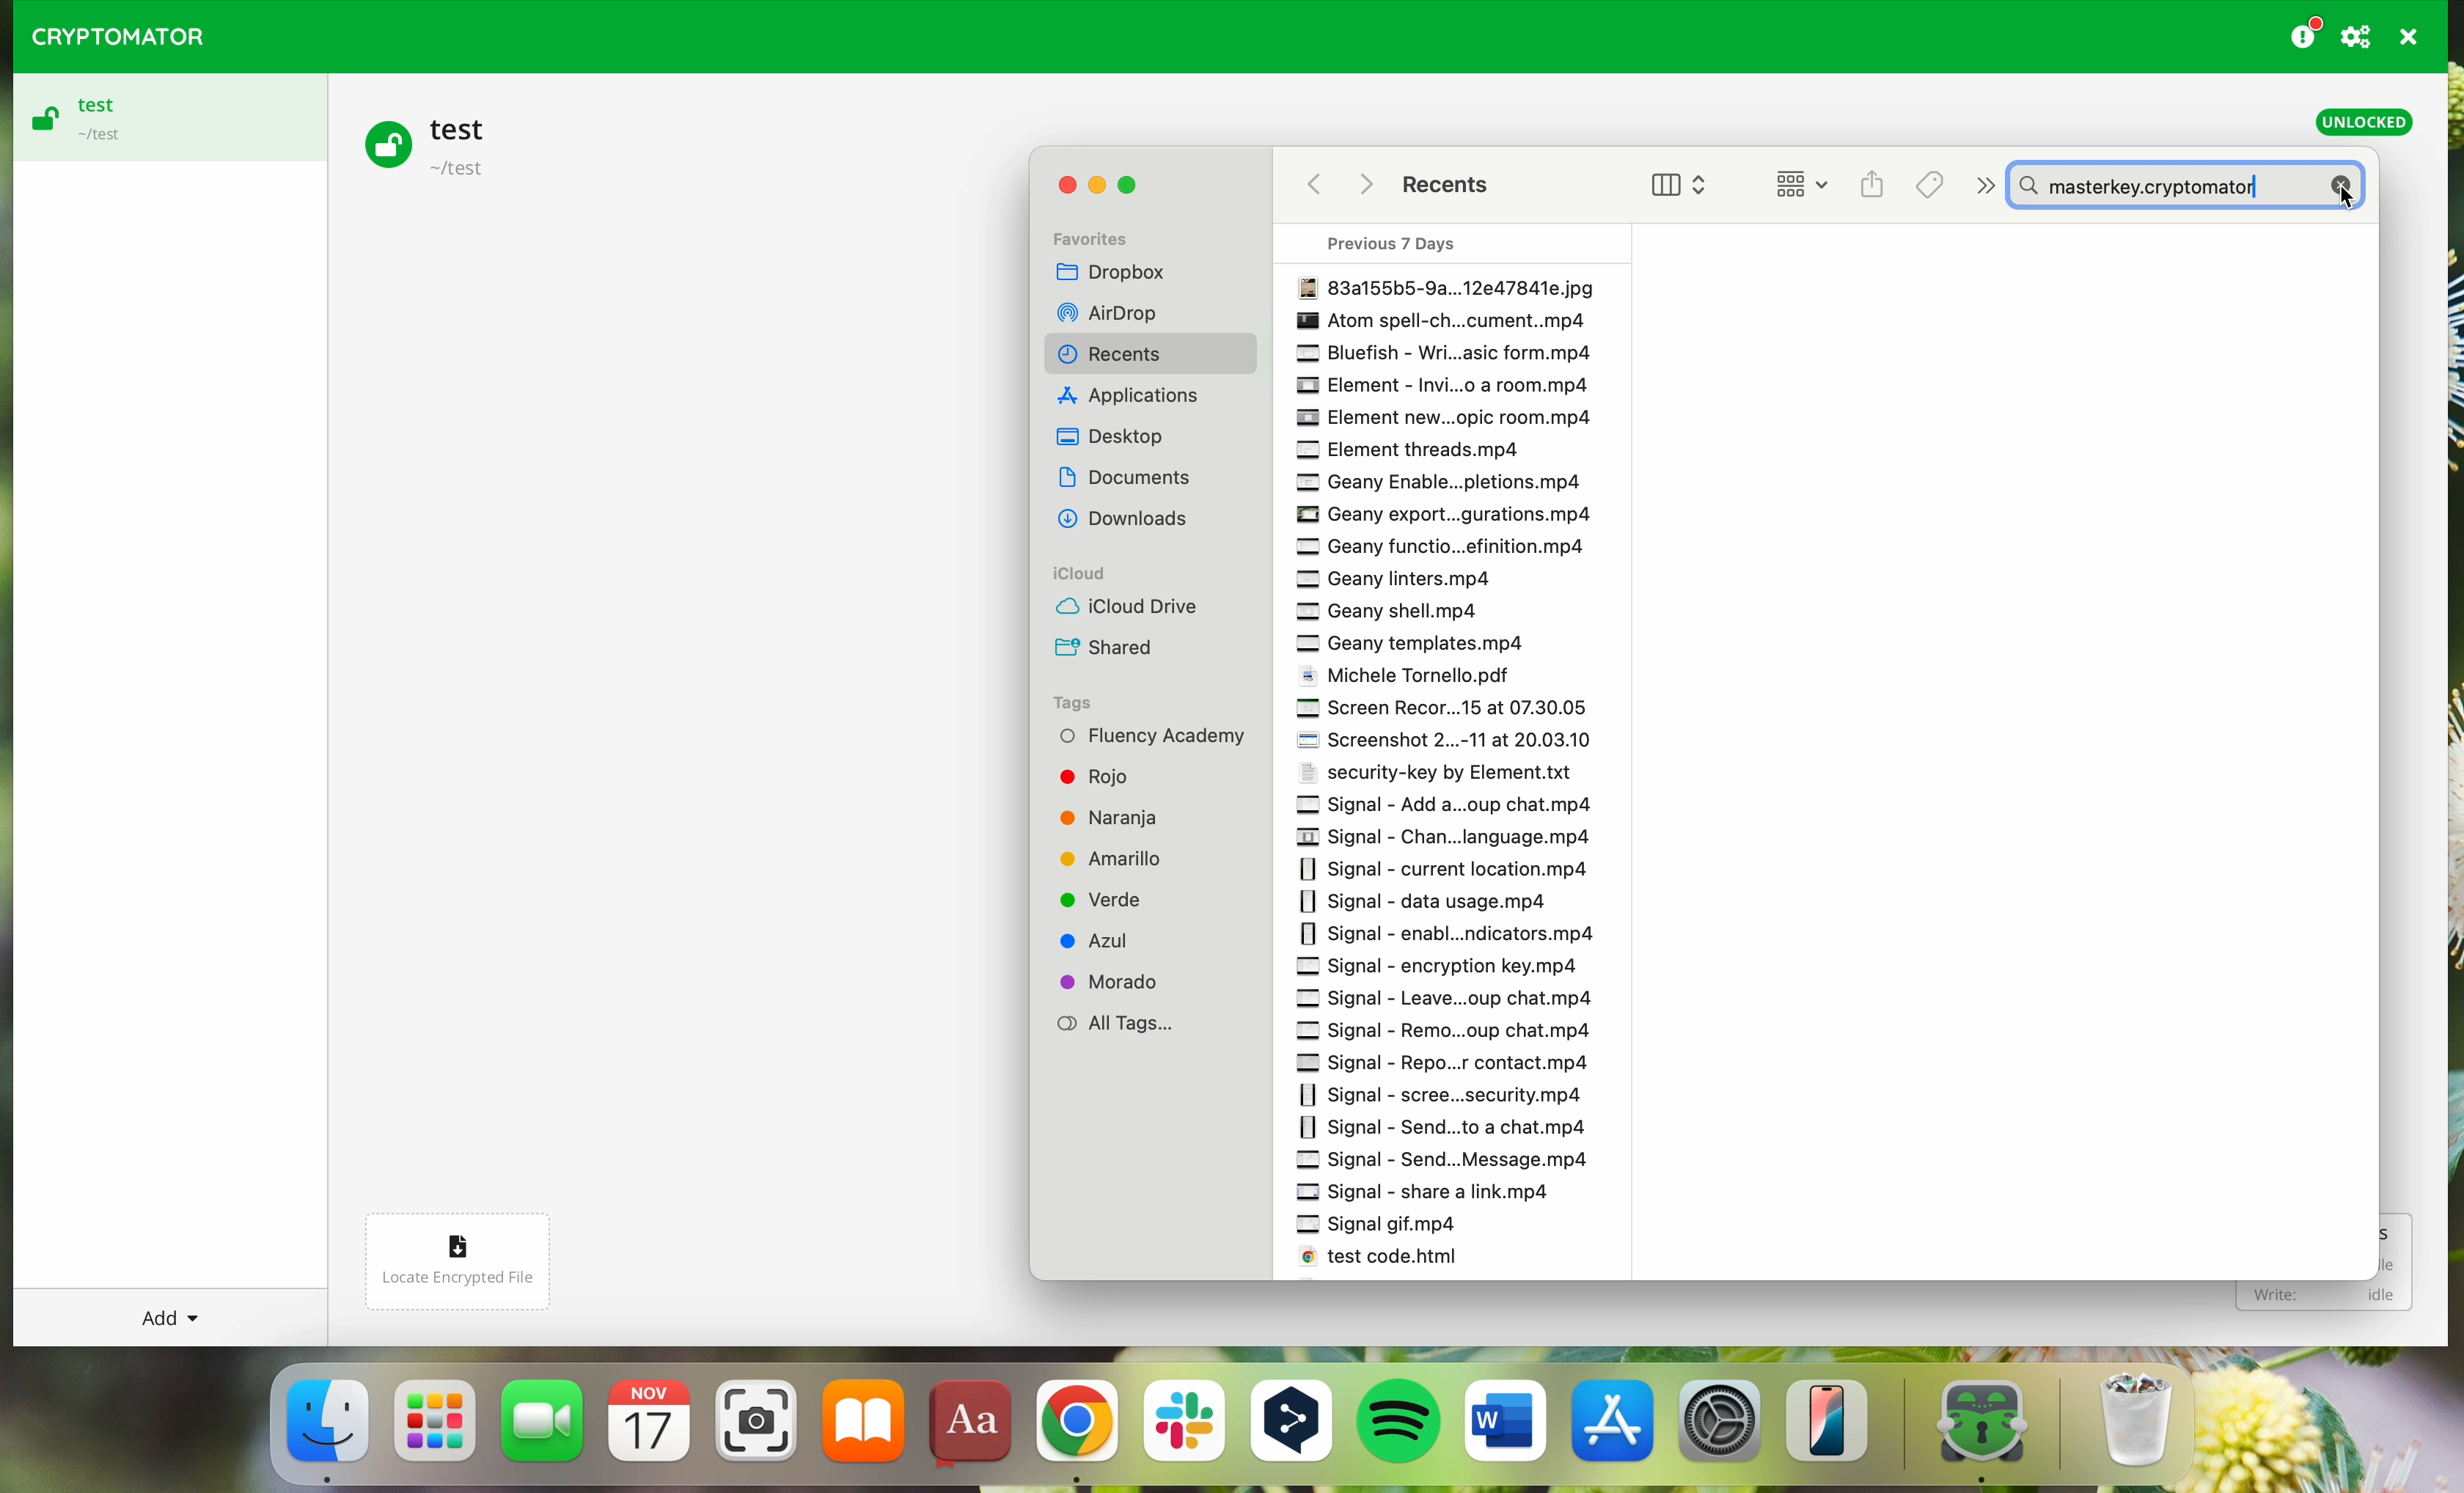  What do you see at coordinates (1132, 477) in the screenshot?
I see `` at bounding box center [1132, 477].